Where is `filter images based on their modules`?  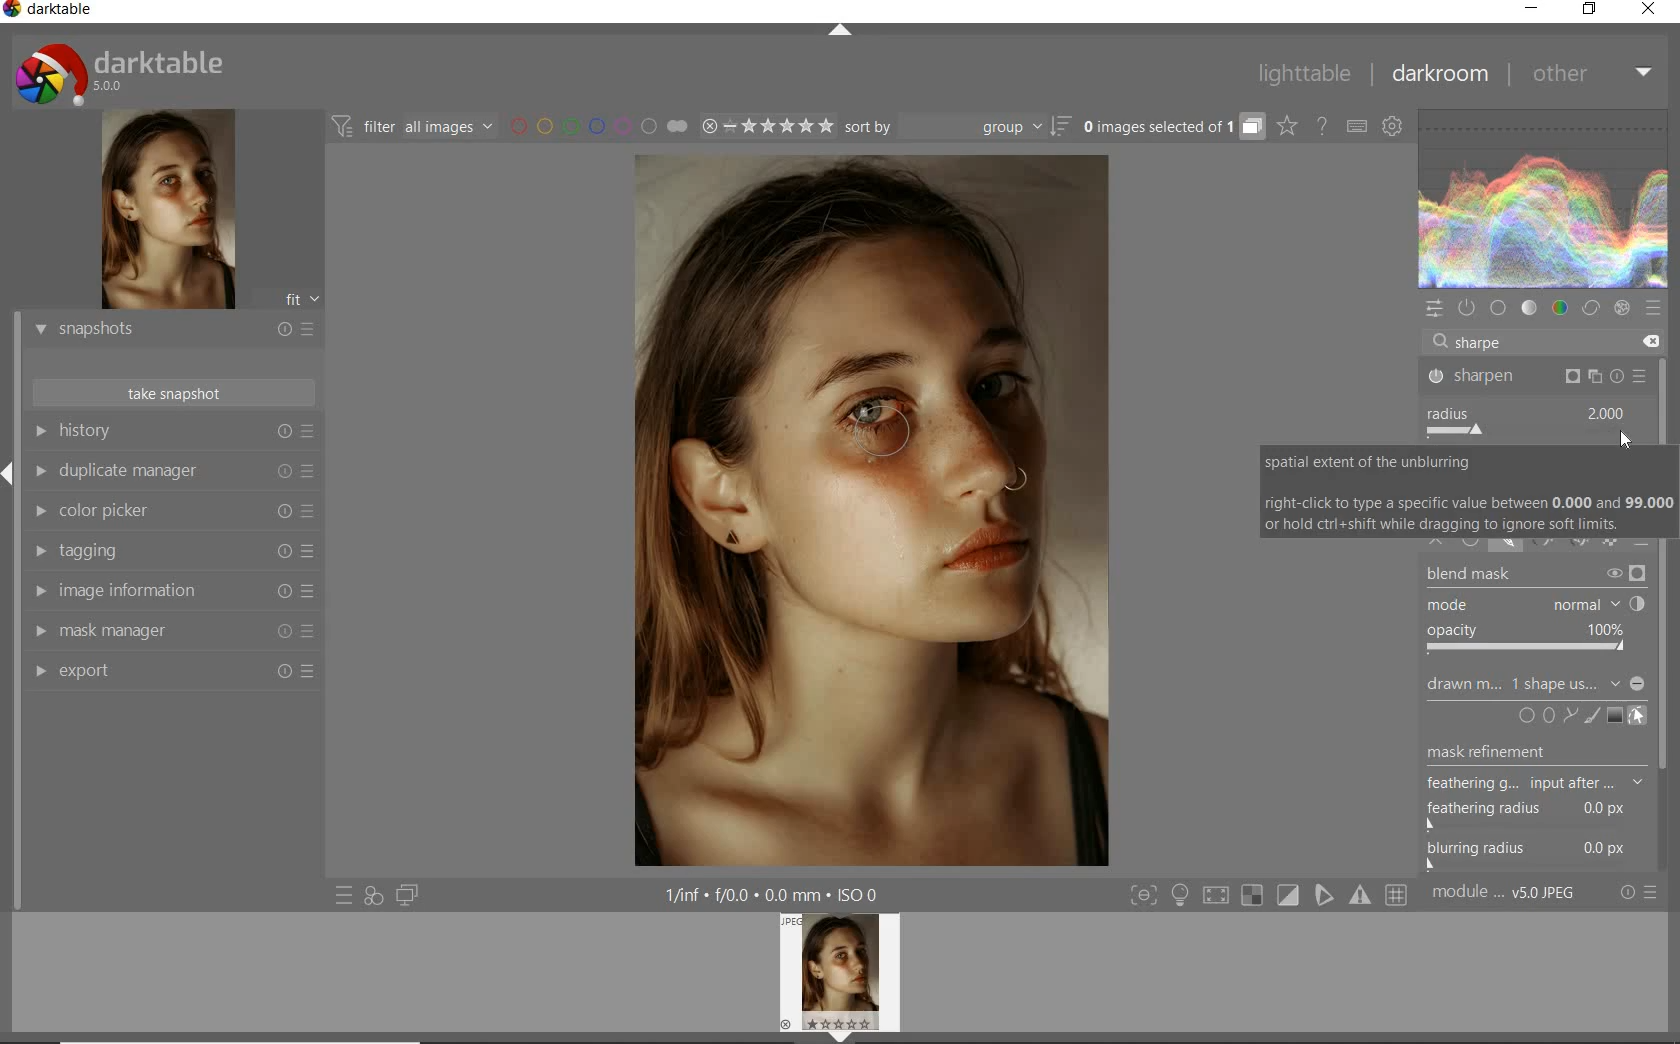
filter images based on their modules is located at coordinates (410, 125).